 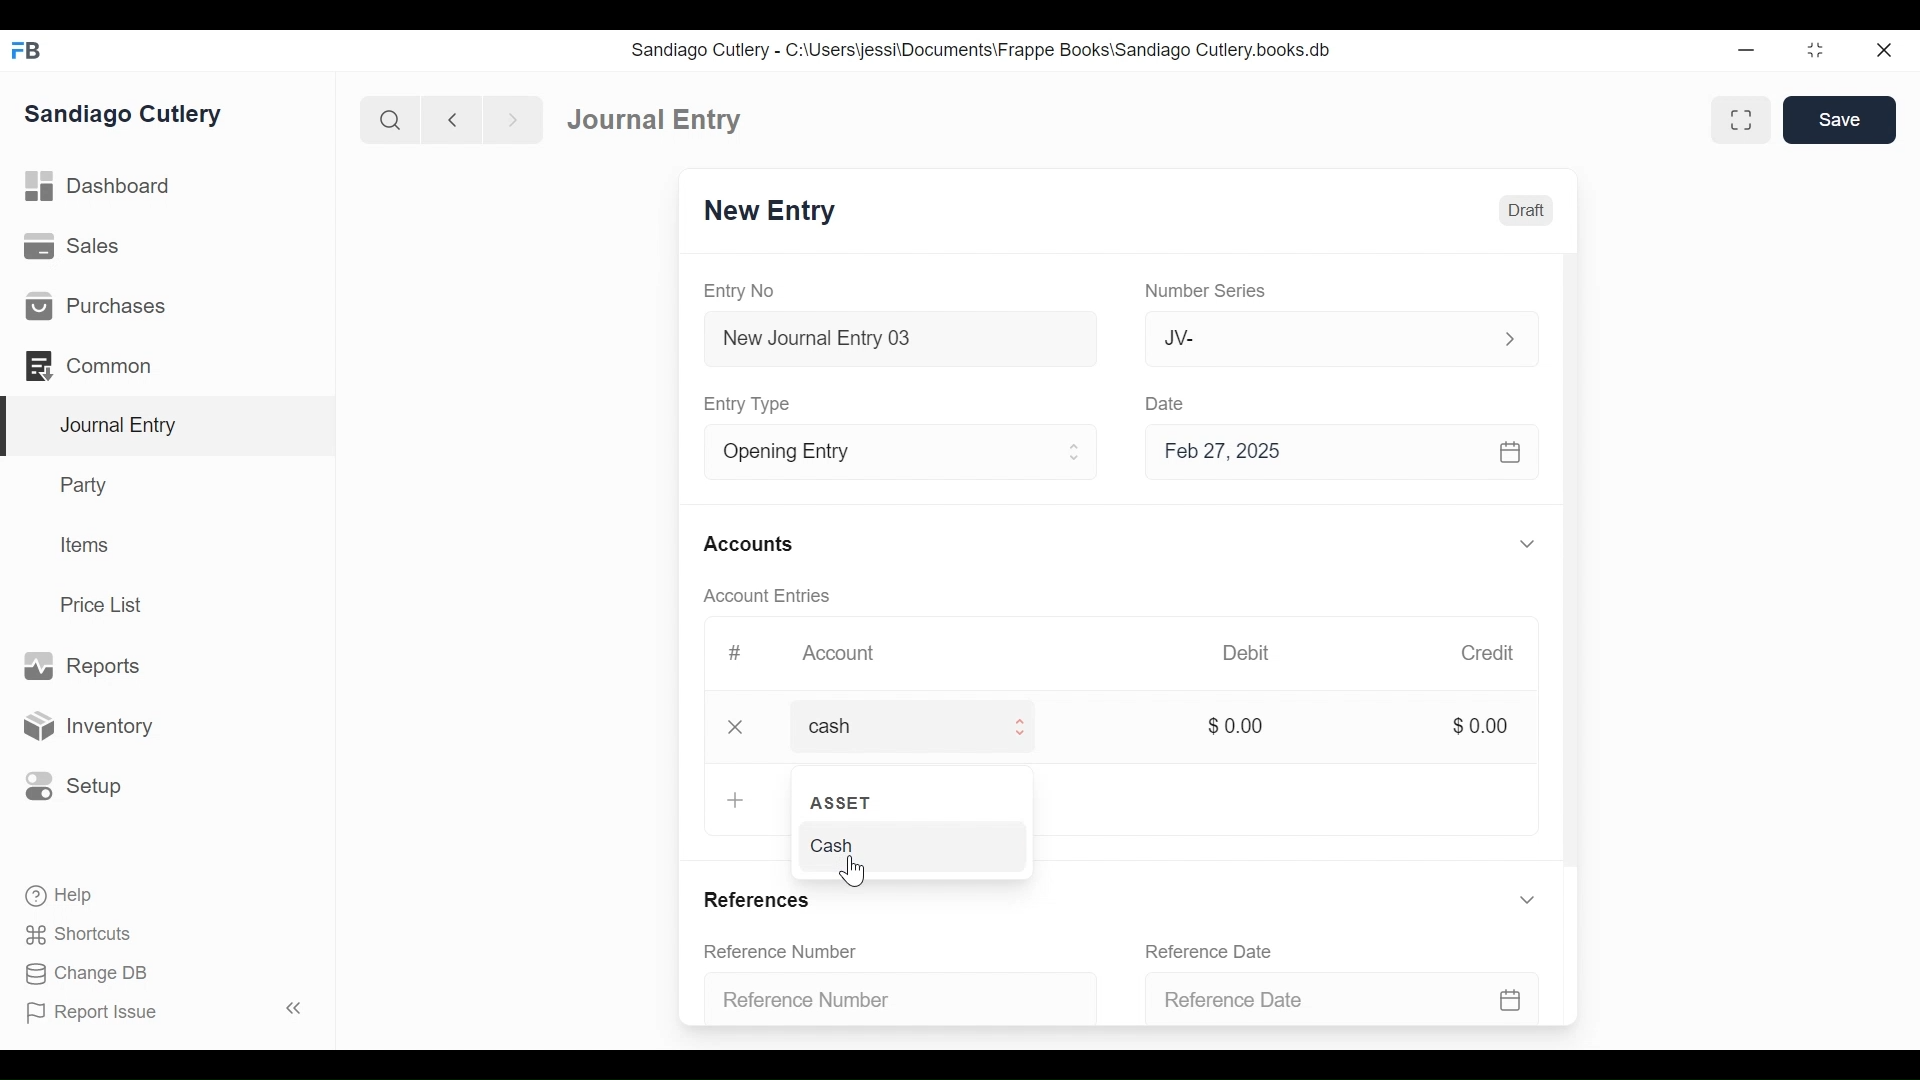 I want to click on Vertical Scroll bar, so click(x=1573, y=579).